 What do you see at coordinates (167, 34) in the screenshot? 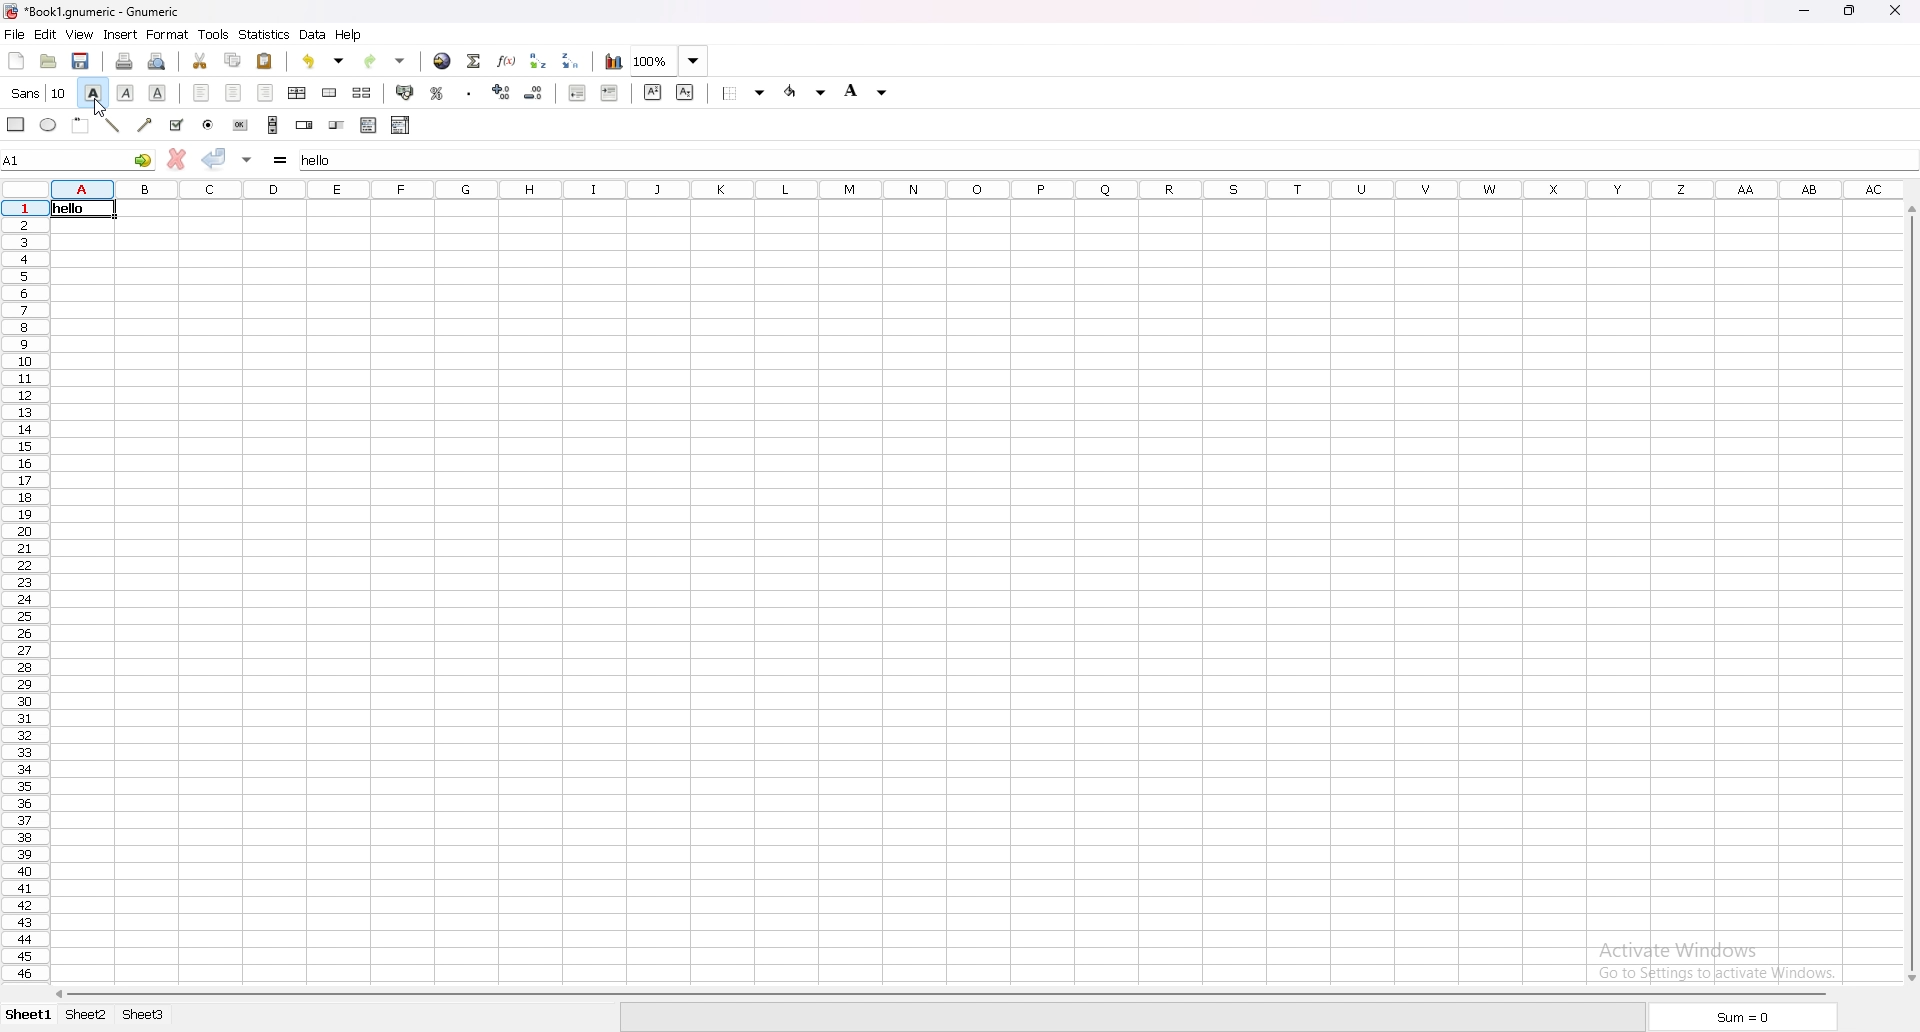
I see `format` at bounding box center [167, 34].